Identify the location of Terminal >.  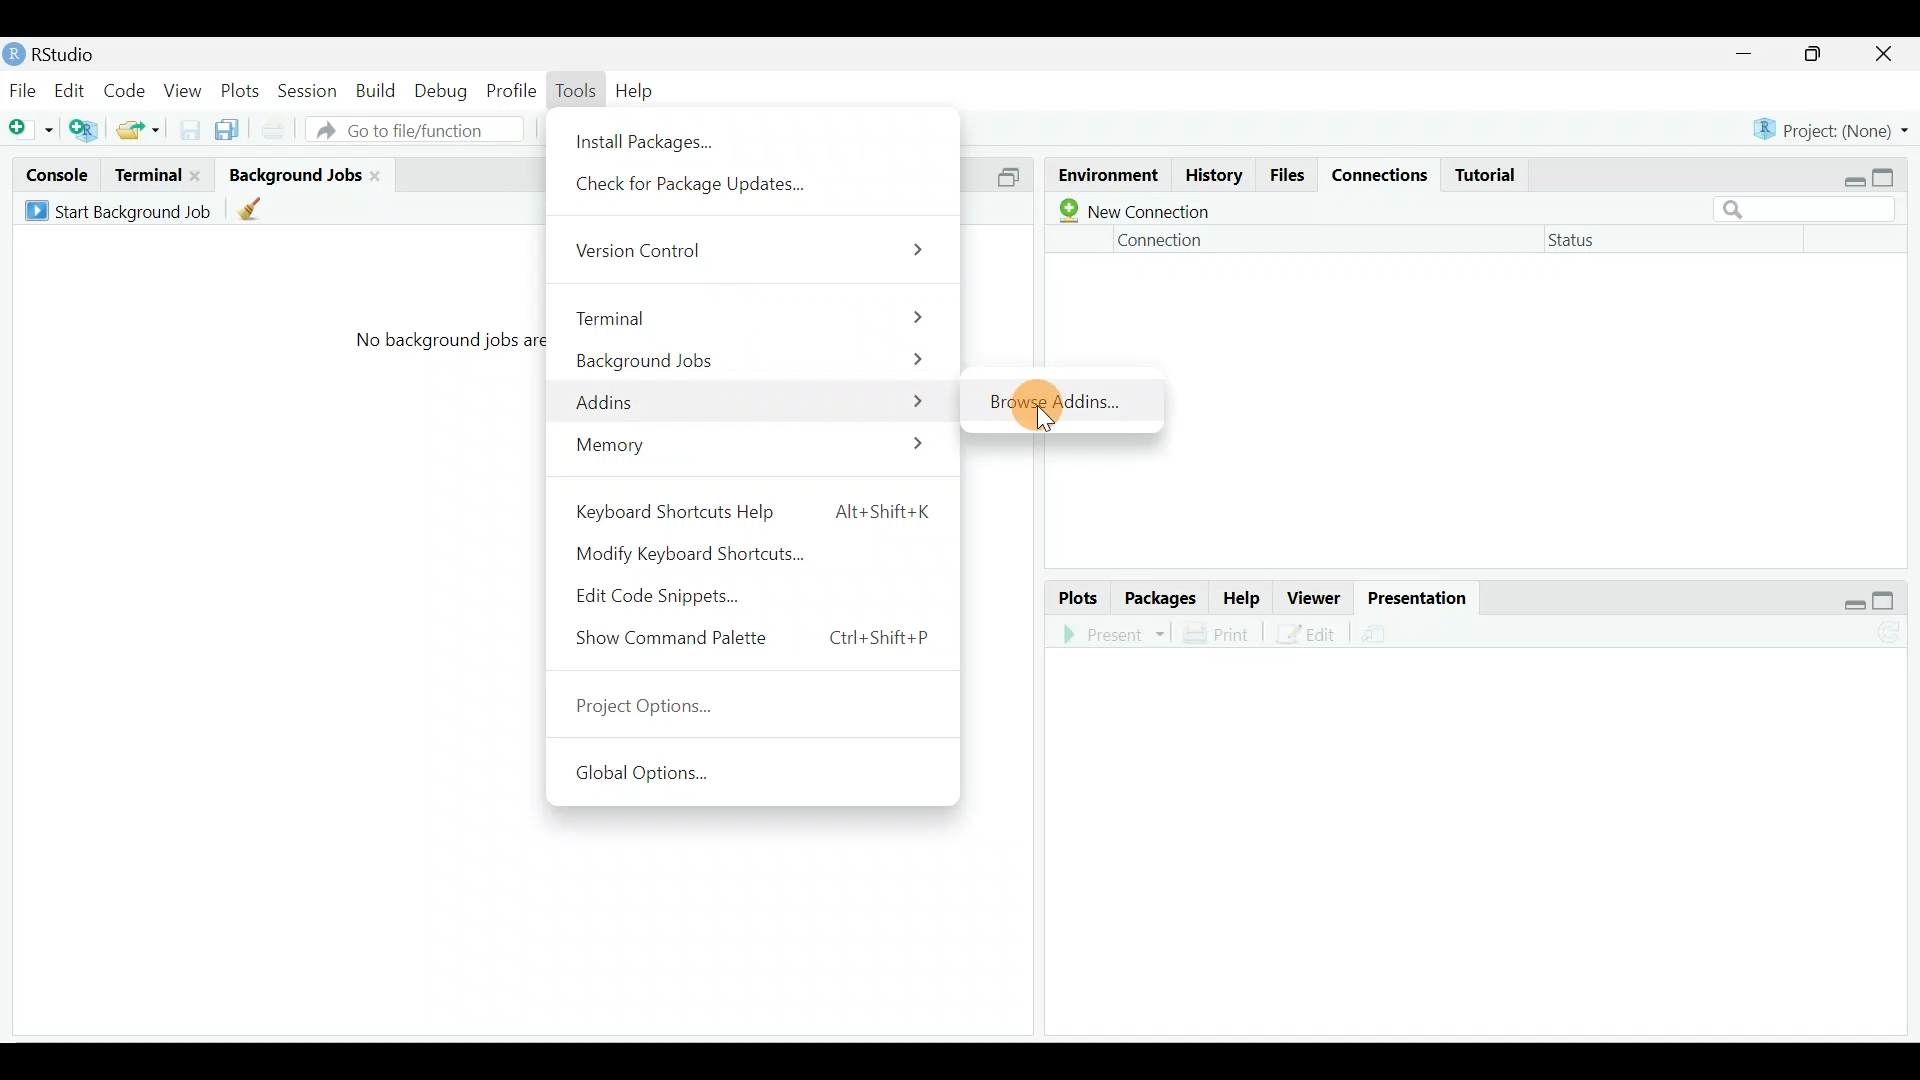
(752, 315).